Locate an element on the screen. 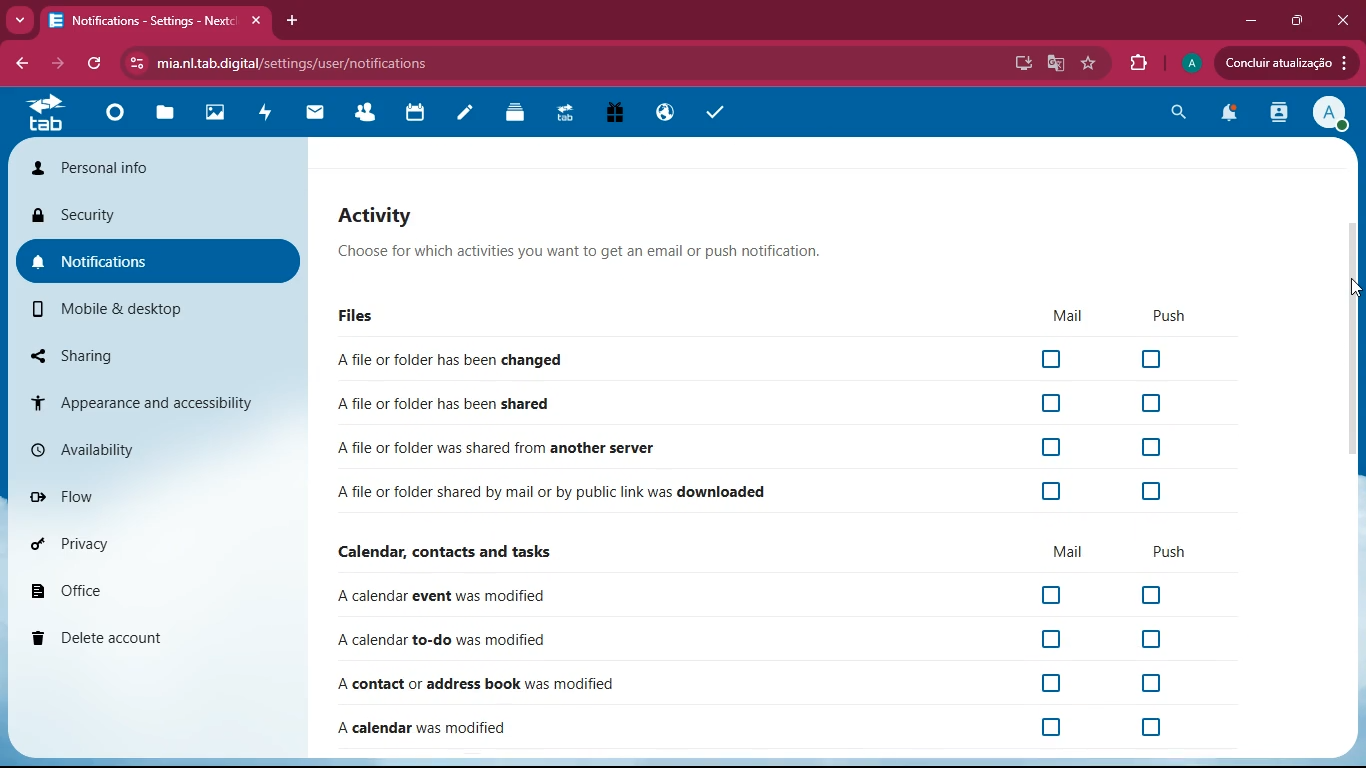 The width and height of the screenshot is (1366, 768). Calendar, contacts and tasks is located at coordinates (443, 554).